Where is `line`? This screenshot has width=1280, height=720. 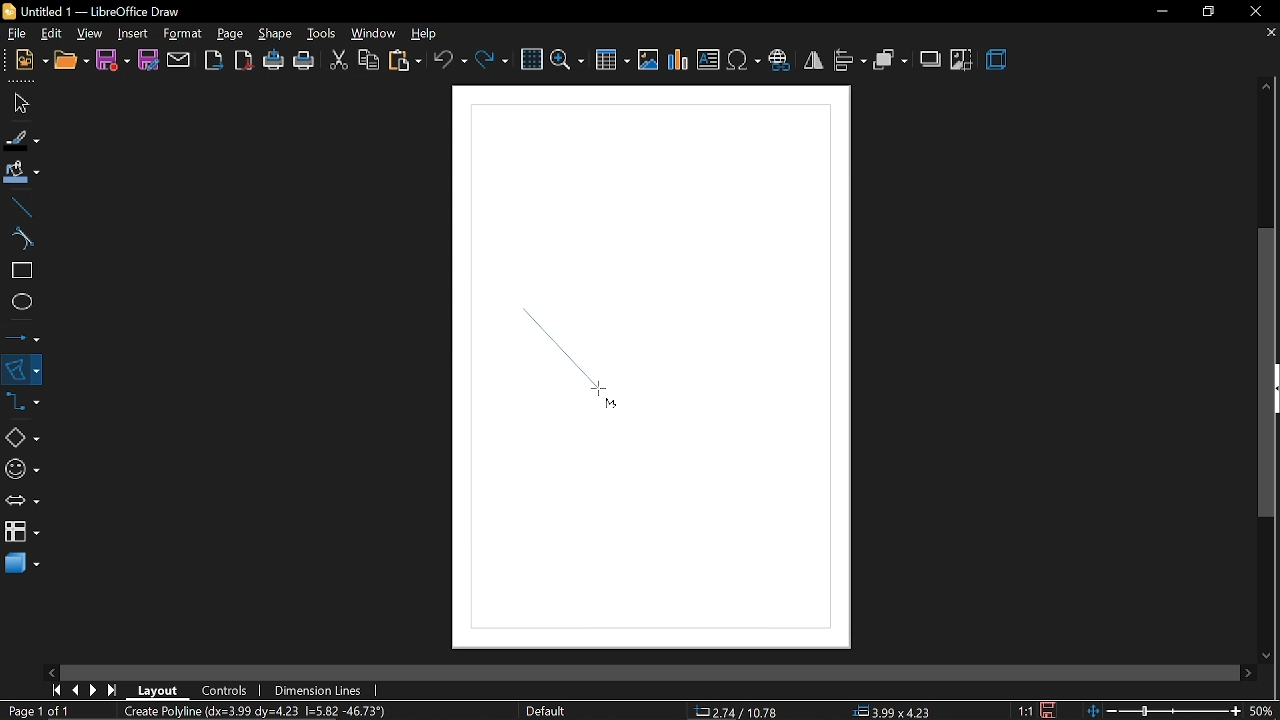
line is located at coordinates (19, 207).